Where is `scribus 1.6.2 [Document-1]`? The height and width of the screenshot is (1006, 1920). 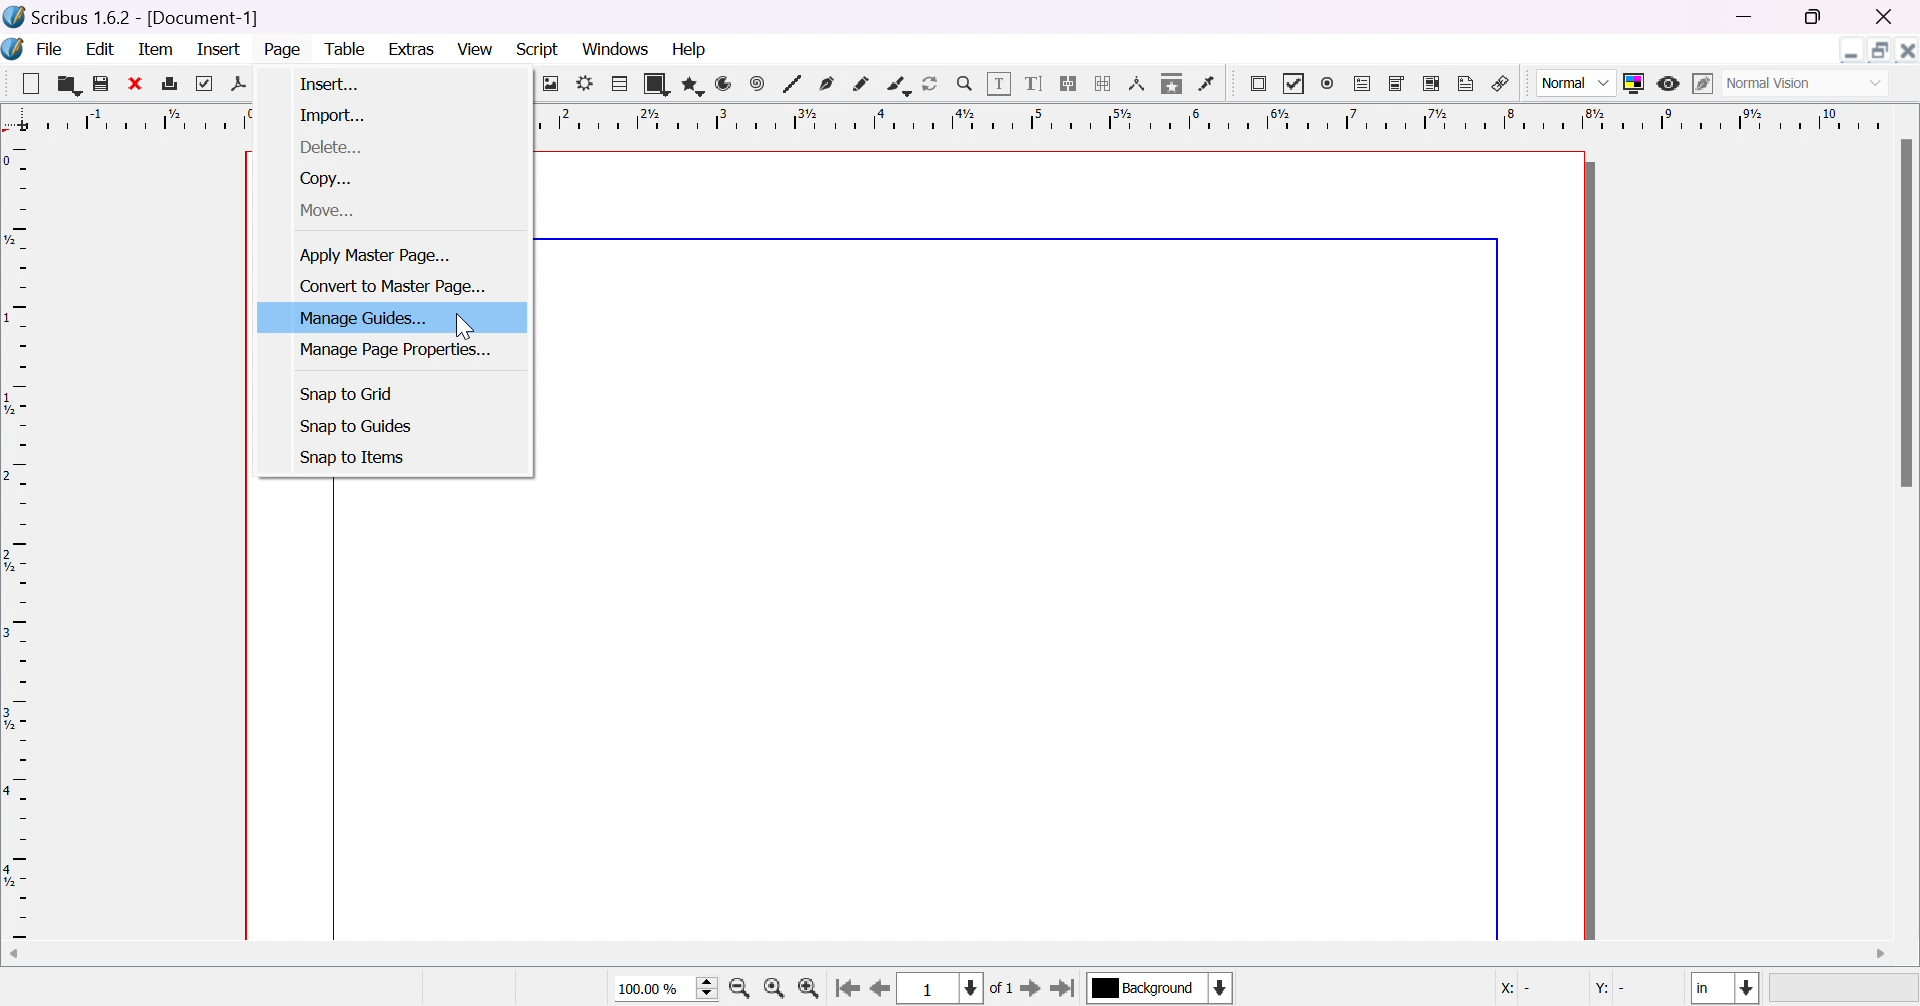
scribus 1.6.2 [Document-1] is located at coordinates (133, 14).